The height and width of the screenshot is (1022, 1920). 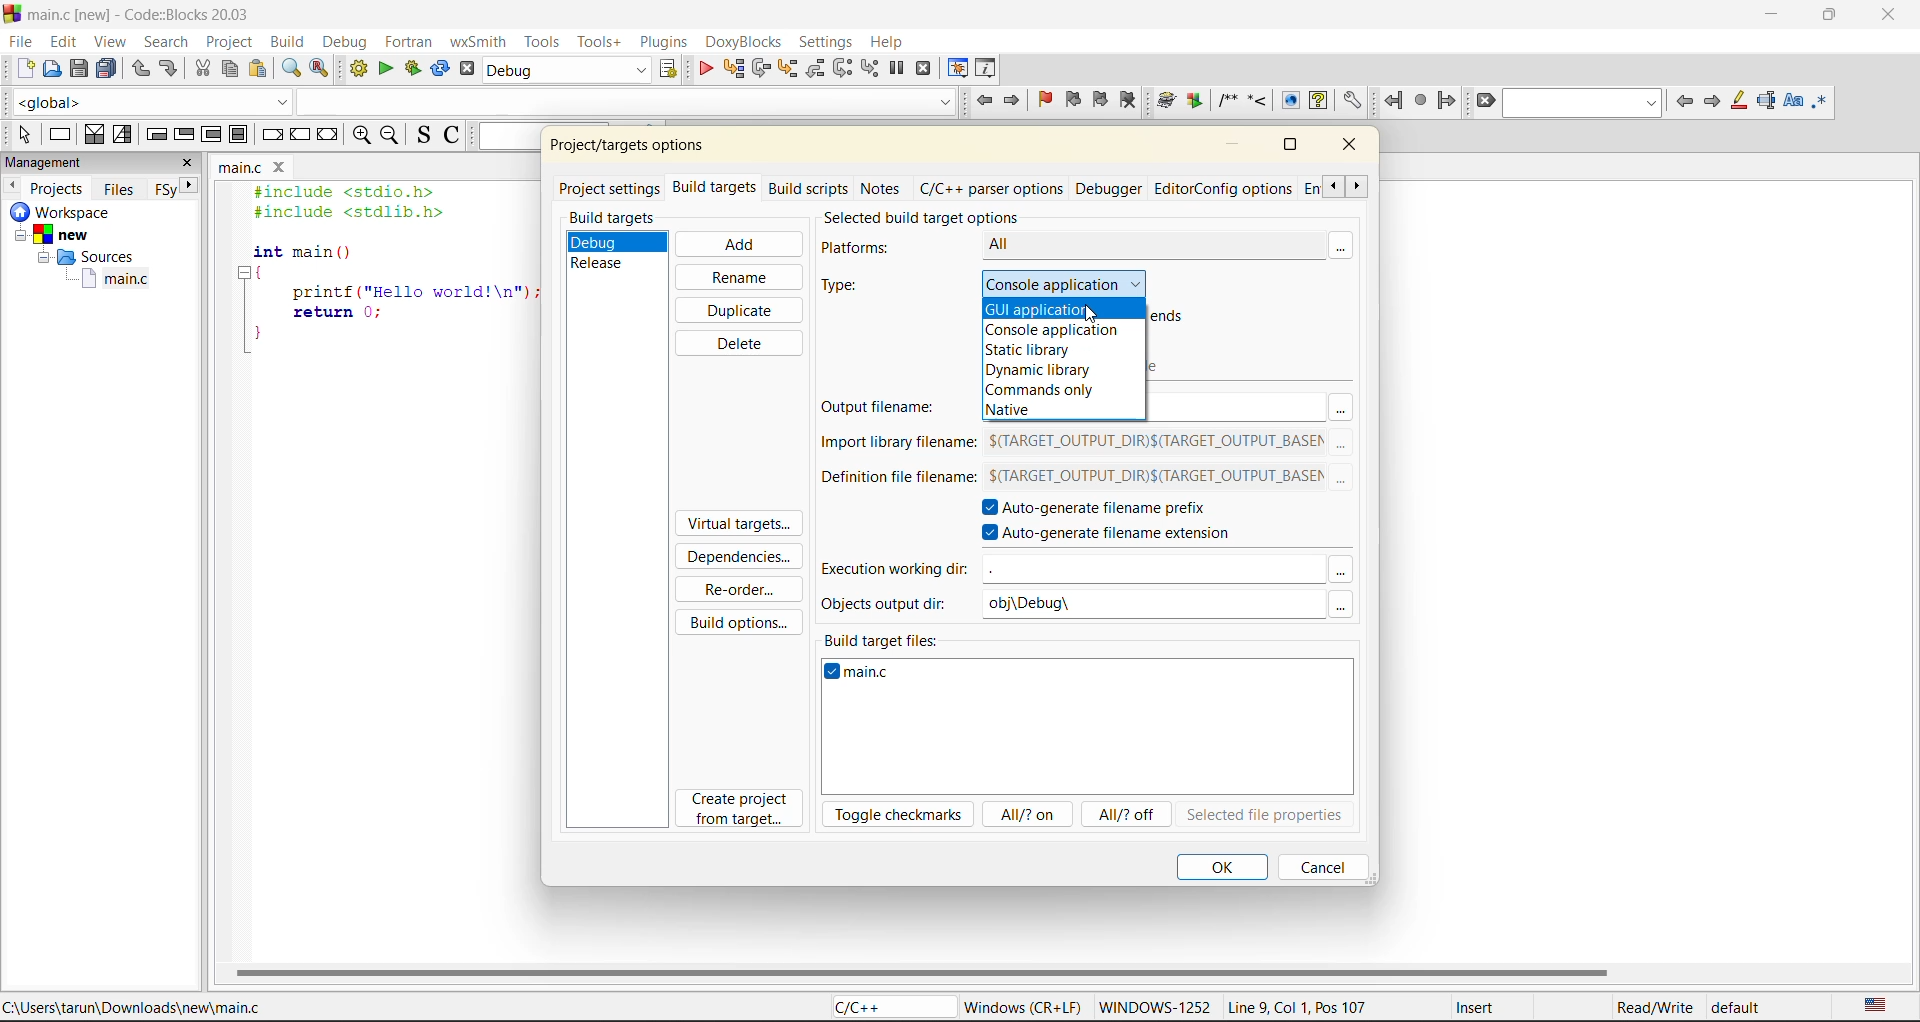 I want to click on ok, so click(x=1224, y=868).